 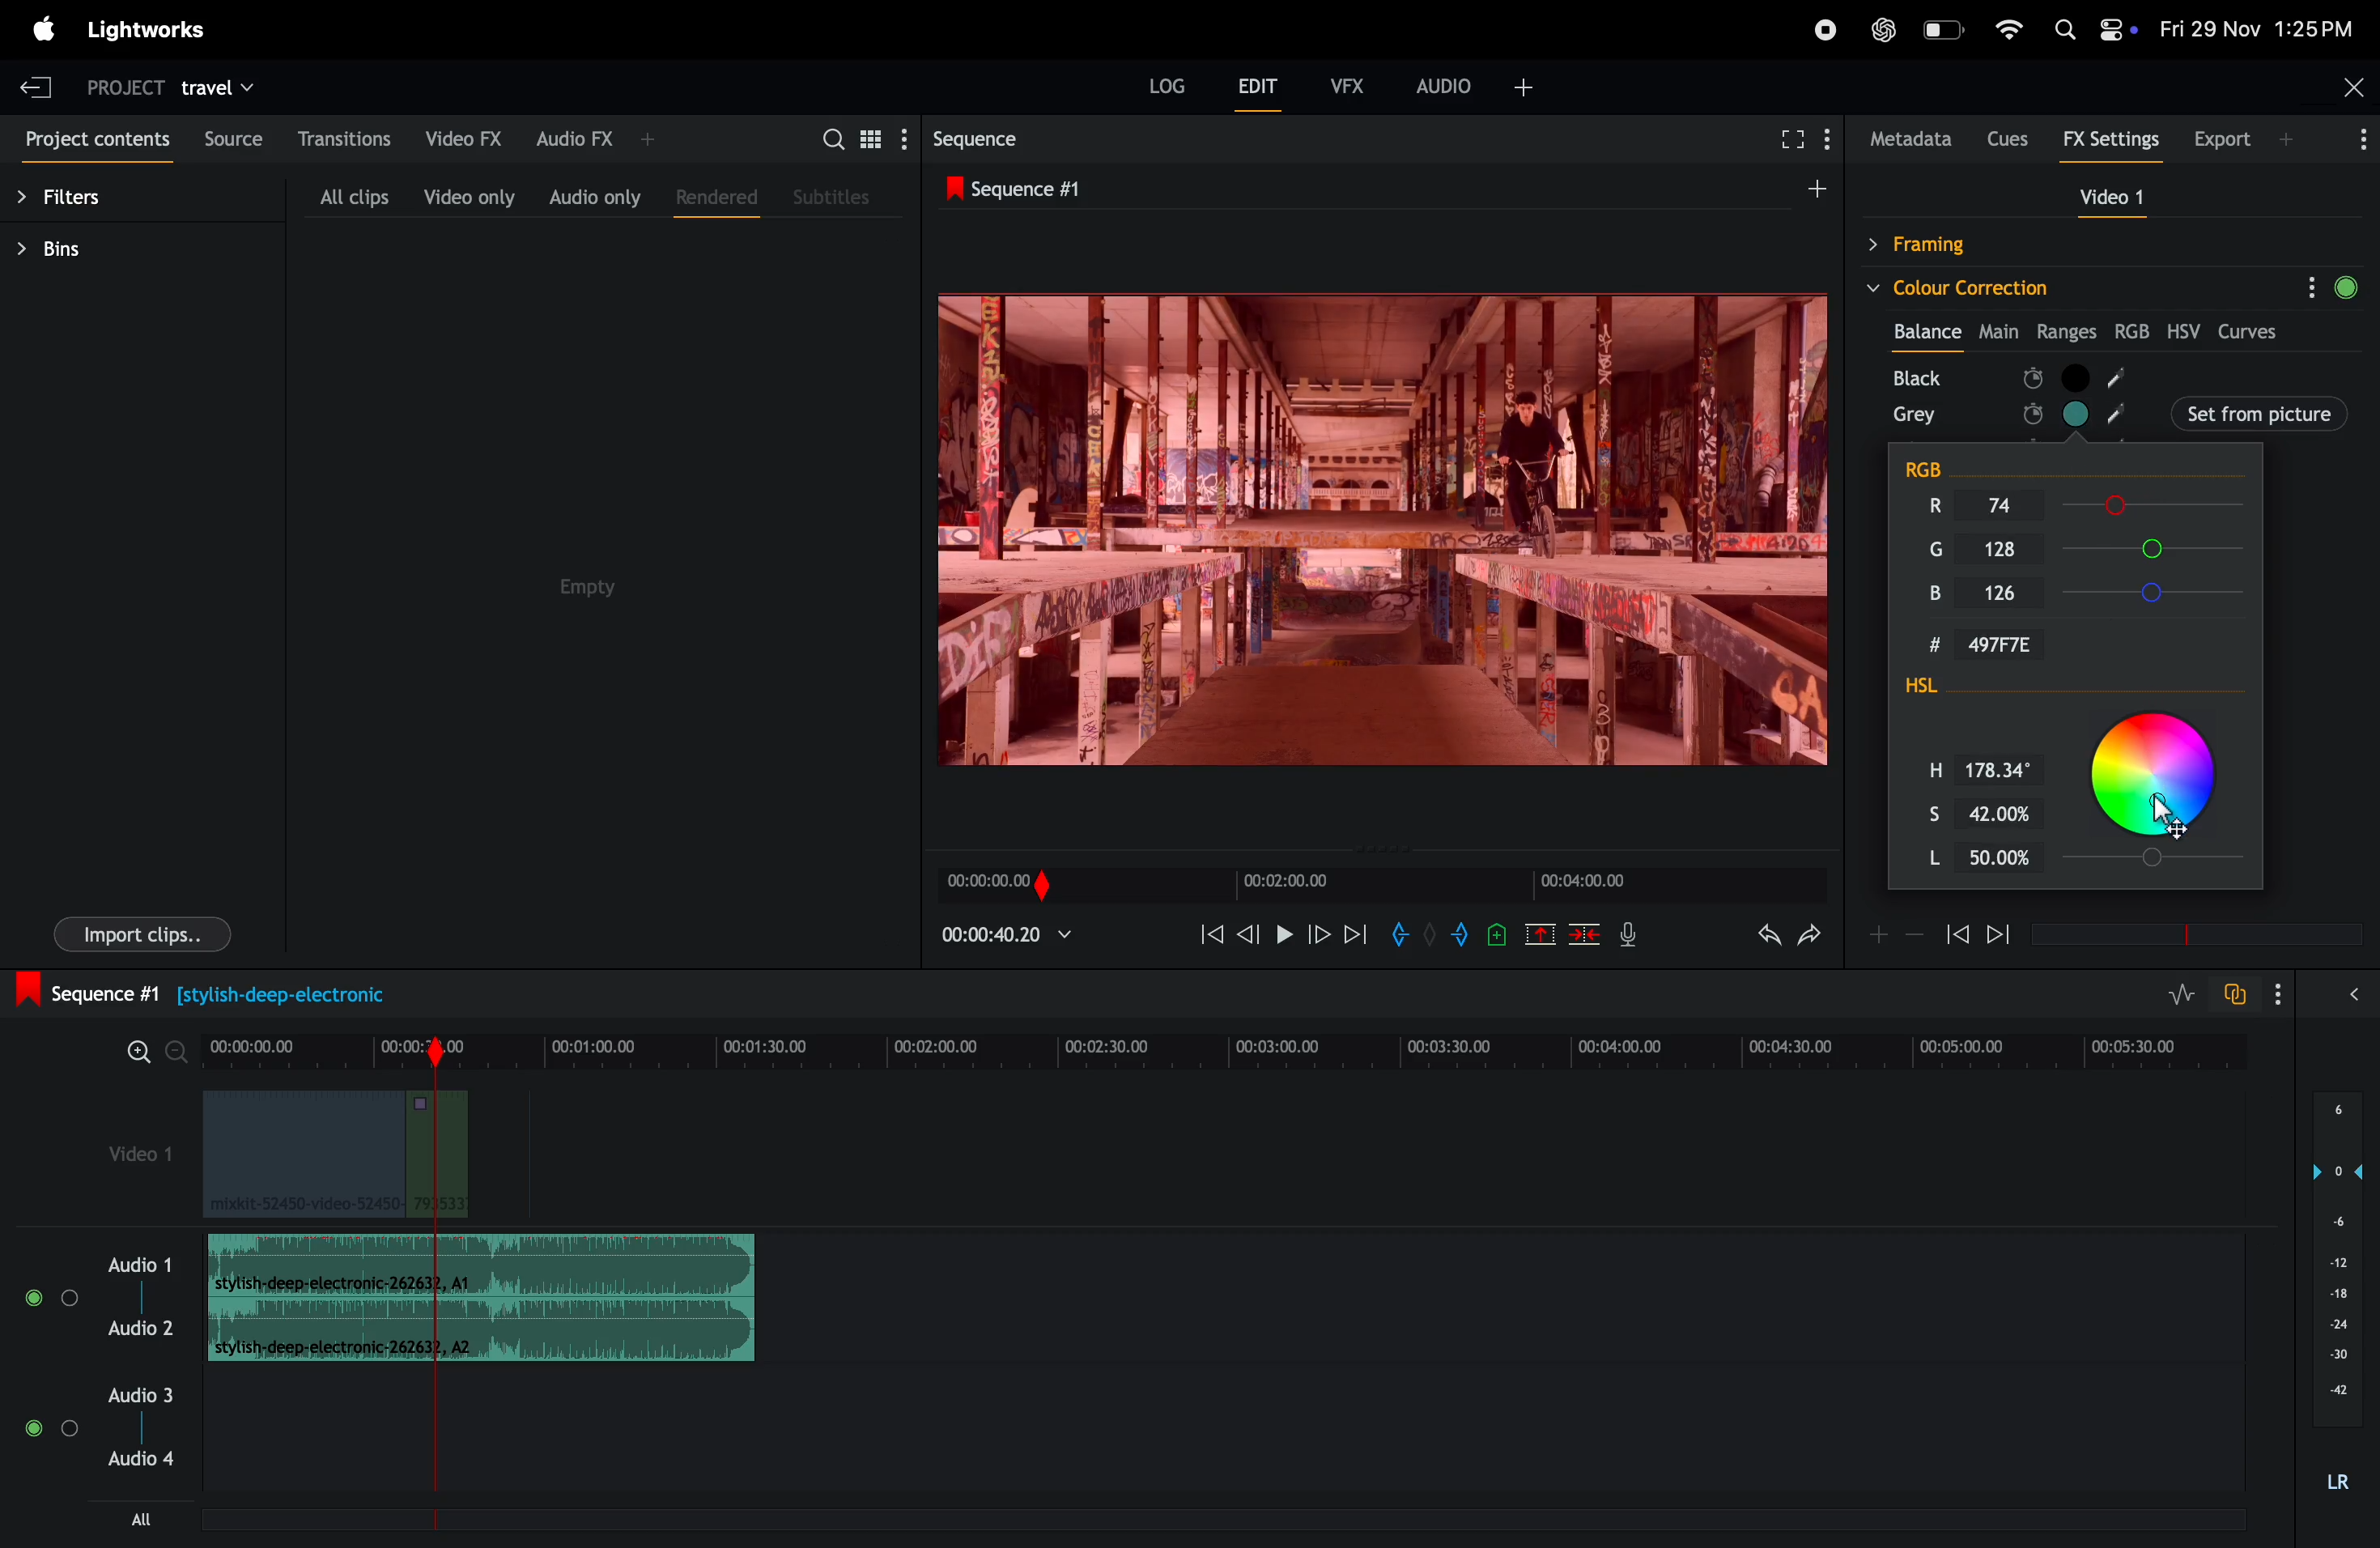 What do you see at coordinates (1957, 935) in the screenshot?
I see `rewind` at bounding box center [1957, 935].